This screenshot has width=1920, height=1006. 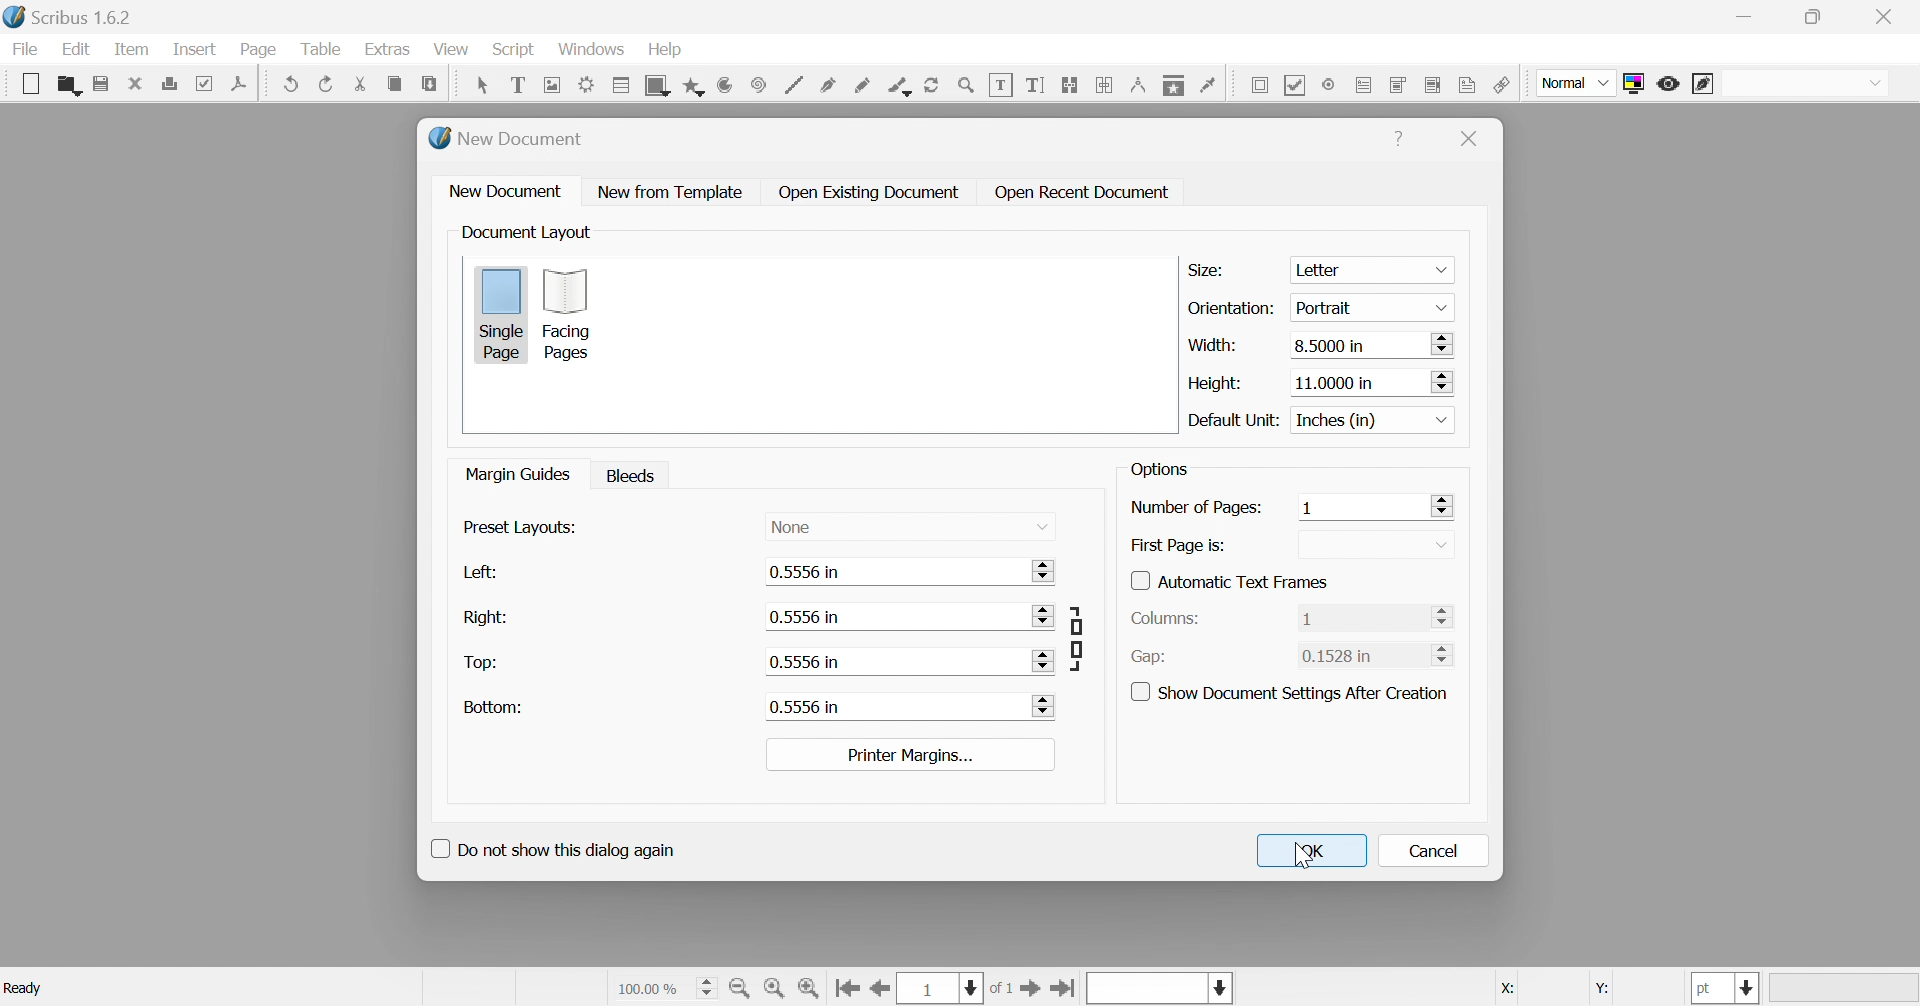 What do you see at coordinates (1210, 269) in the screenshot?
I see `size:` at bounding box center [1210, 269].